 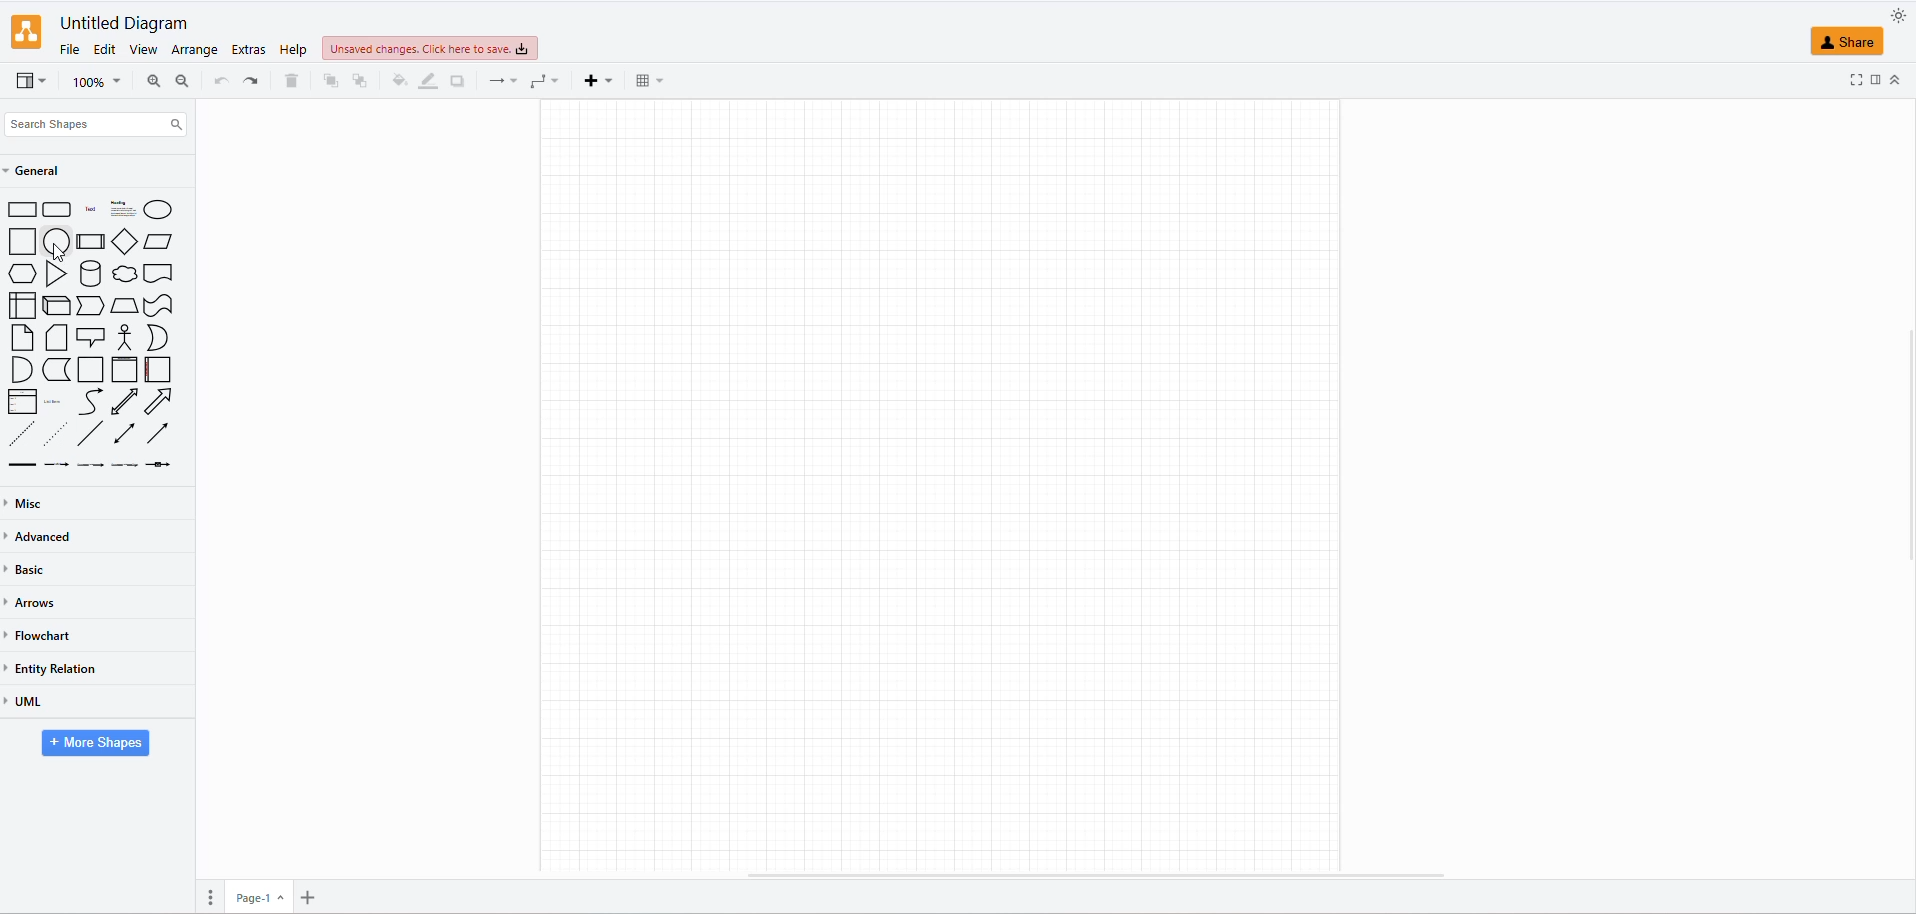 I want to click on TAPE, so click(x=160, y=306).